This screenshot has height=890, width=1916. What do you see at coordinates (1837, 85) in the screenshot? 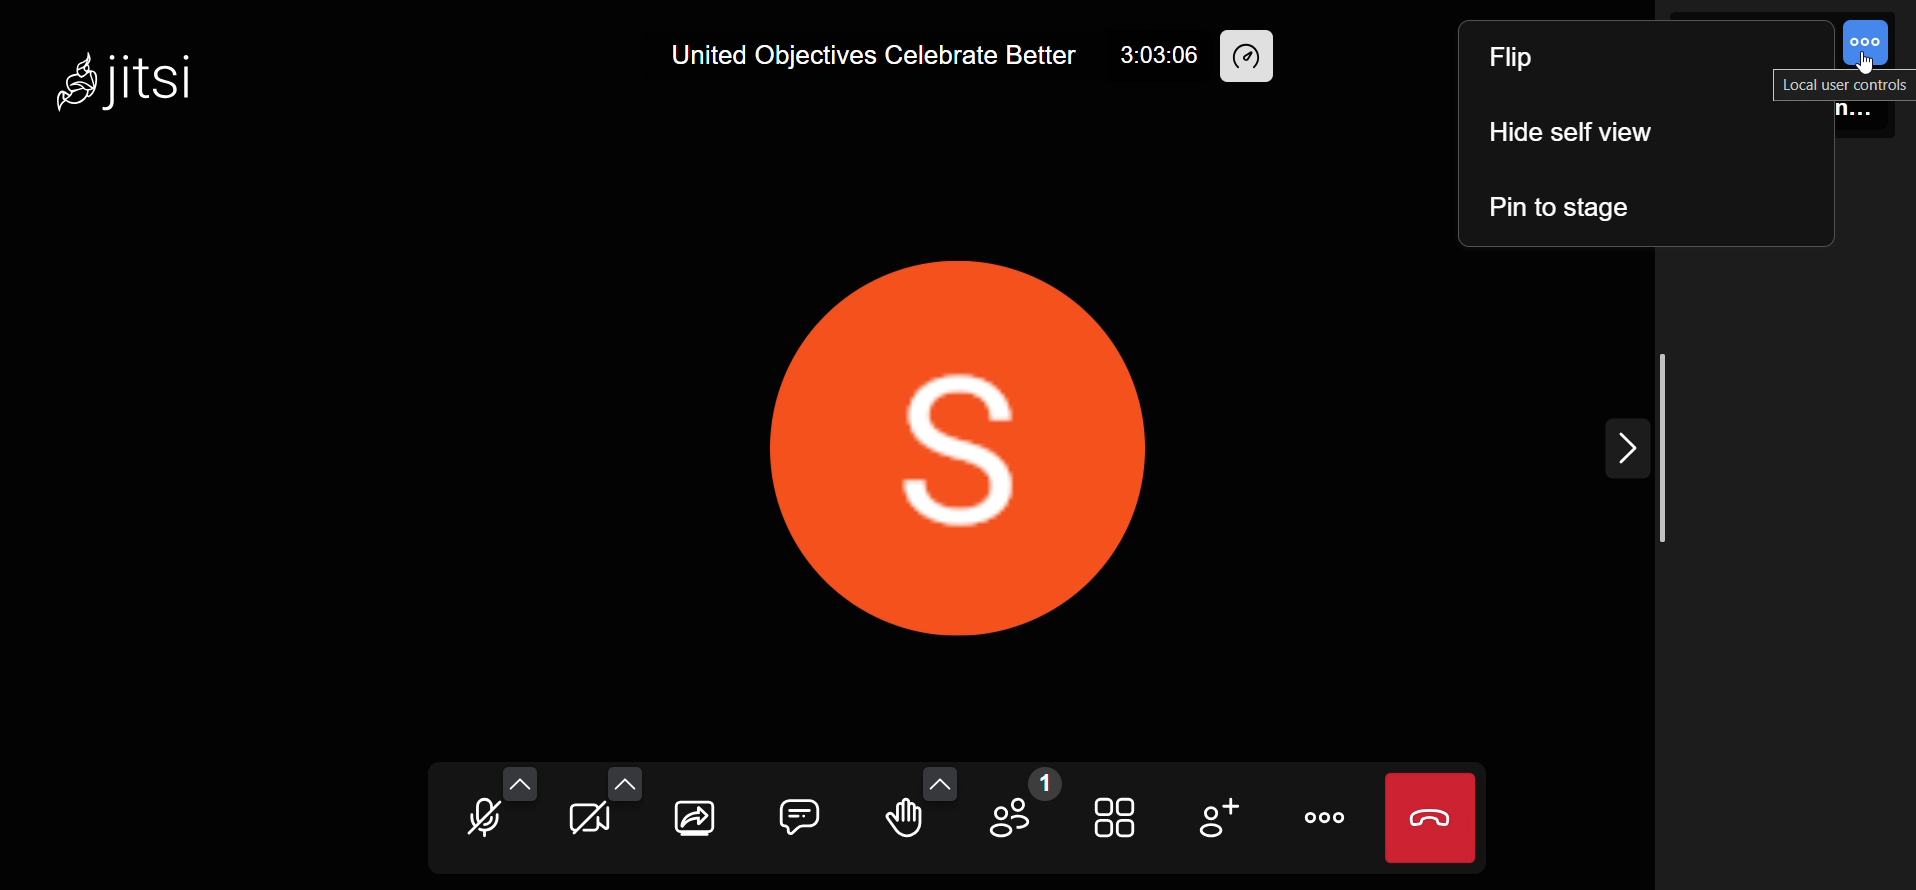
I see `local user control` at bounding box center [1837, 85].